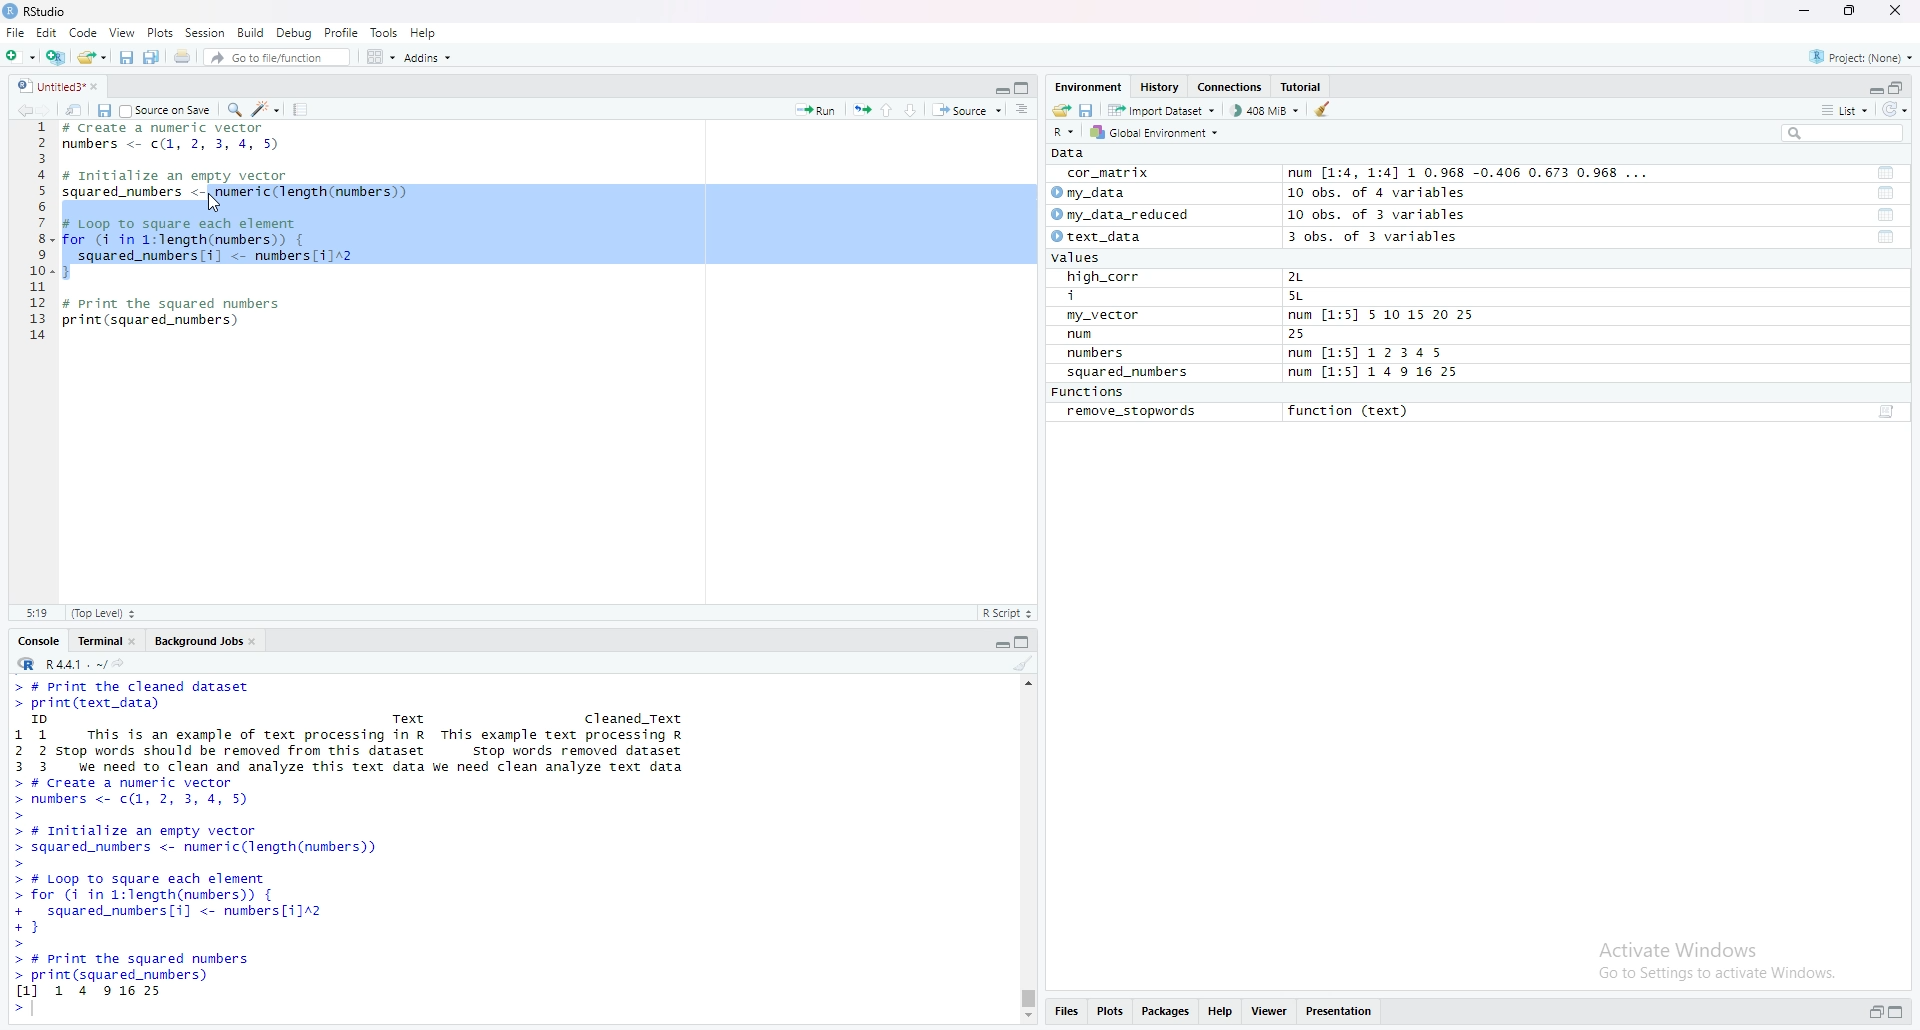  What do you see at coordinates (1000, 86) in the screenshot?
I see `minimize` at bounding box center [1000, 86].